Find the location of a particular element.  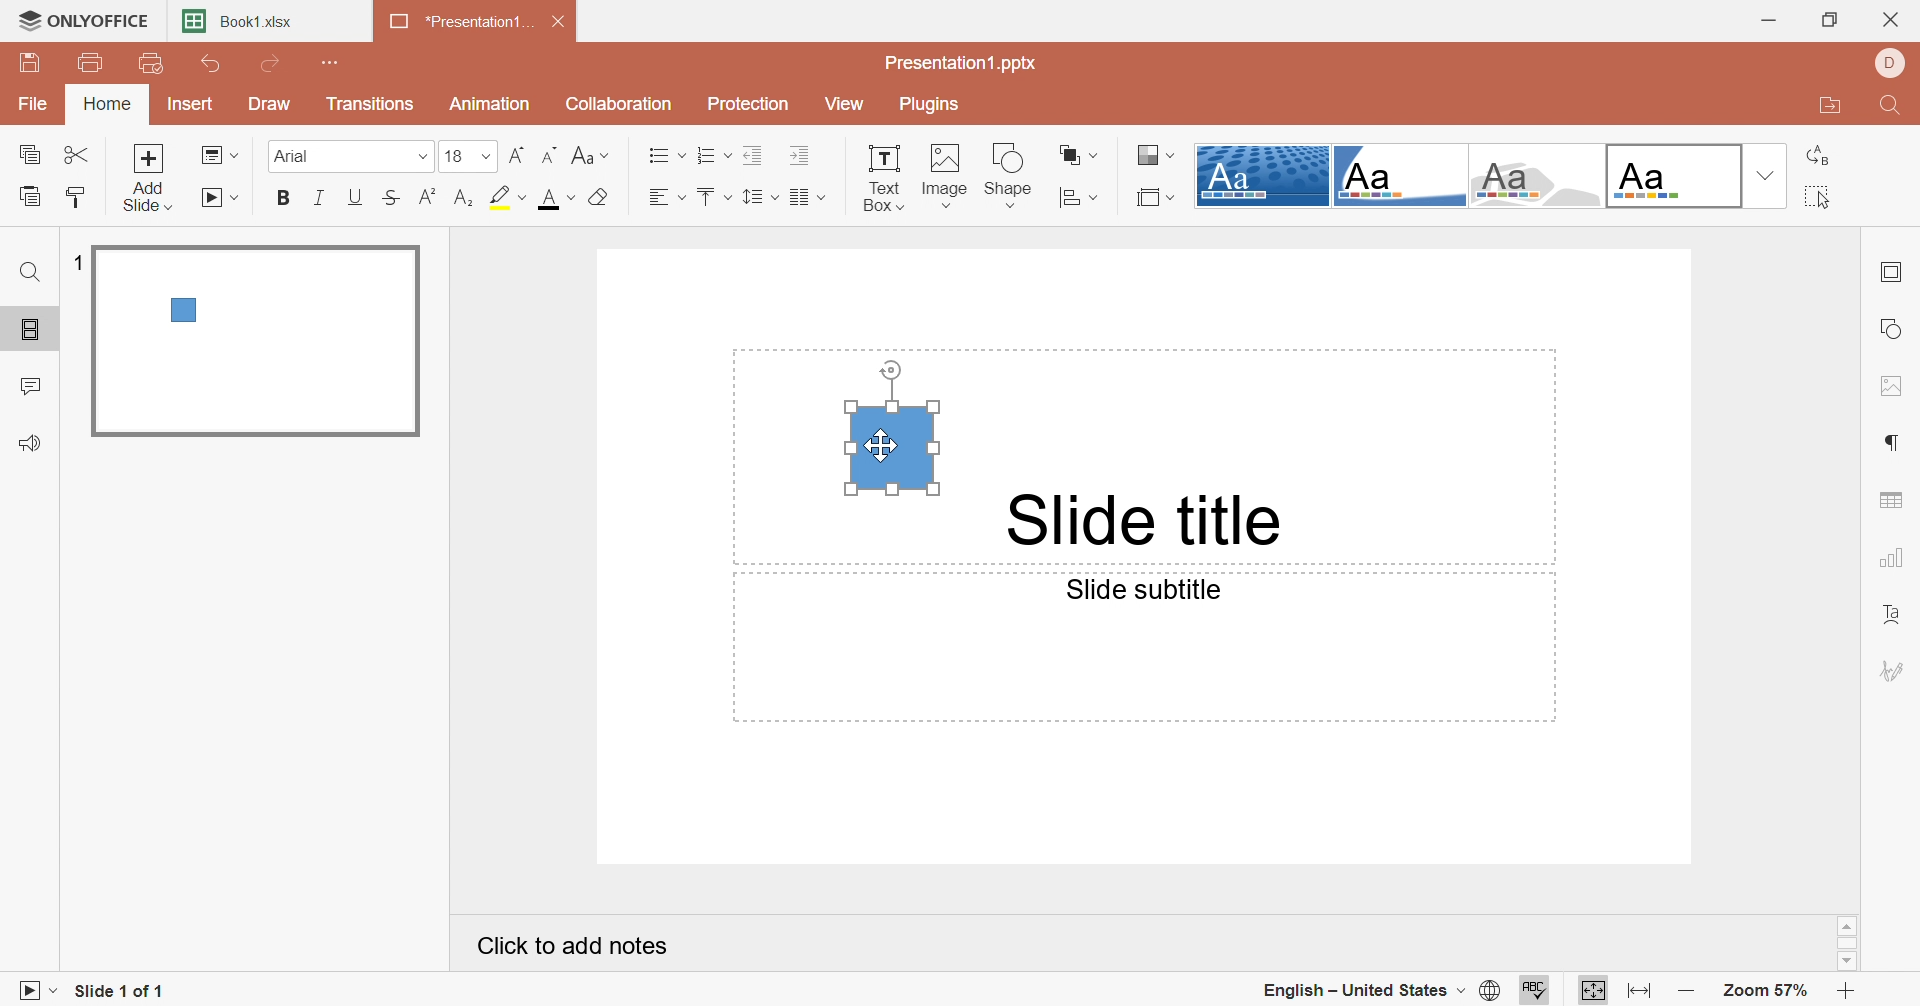

Decrease Indent is located at coordinates (754, 156).